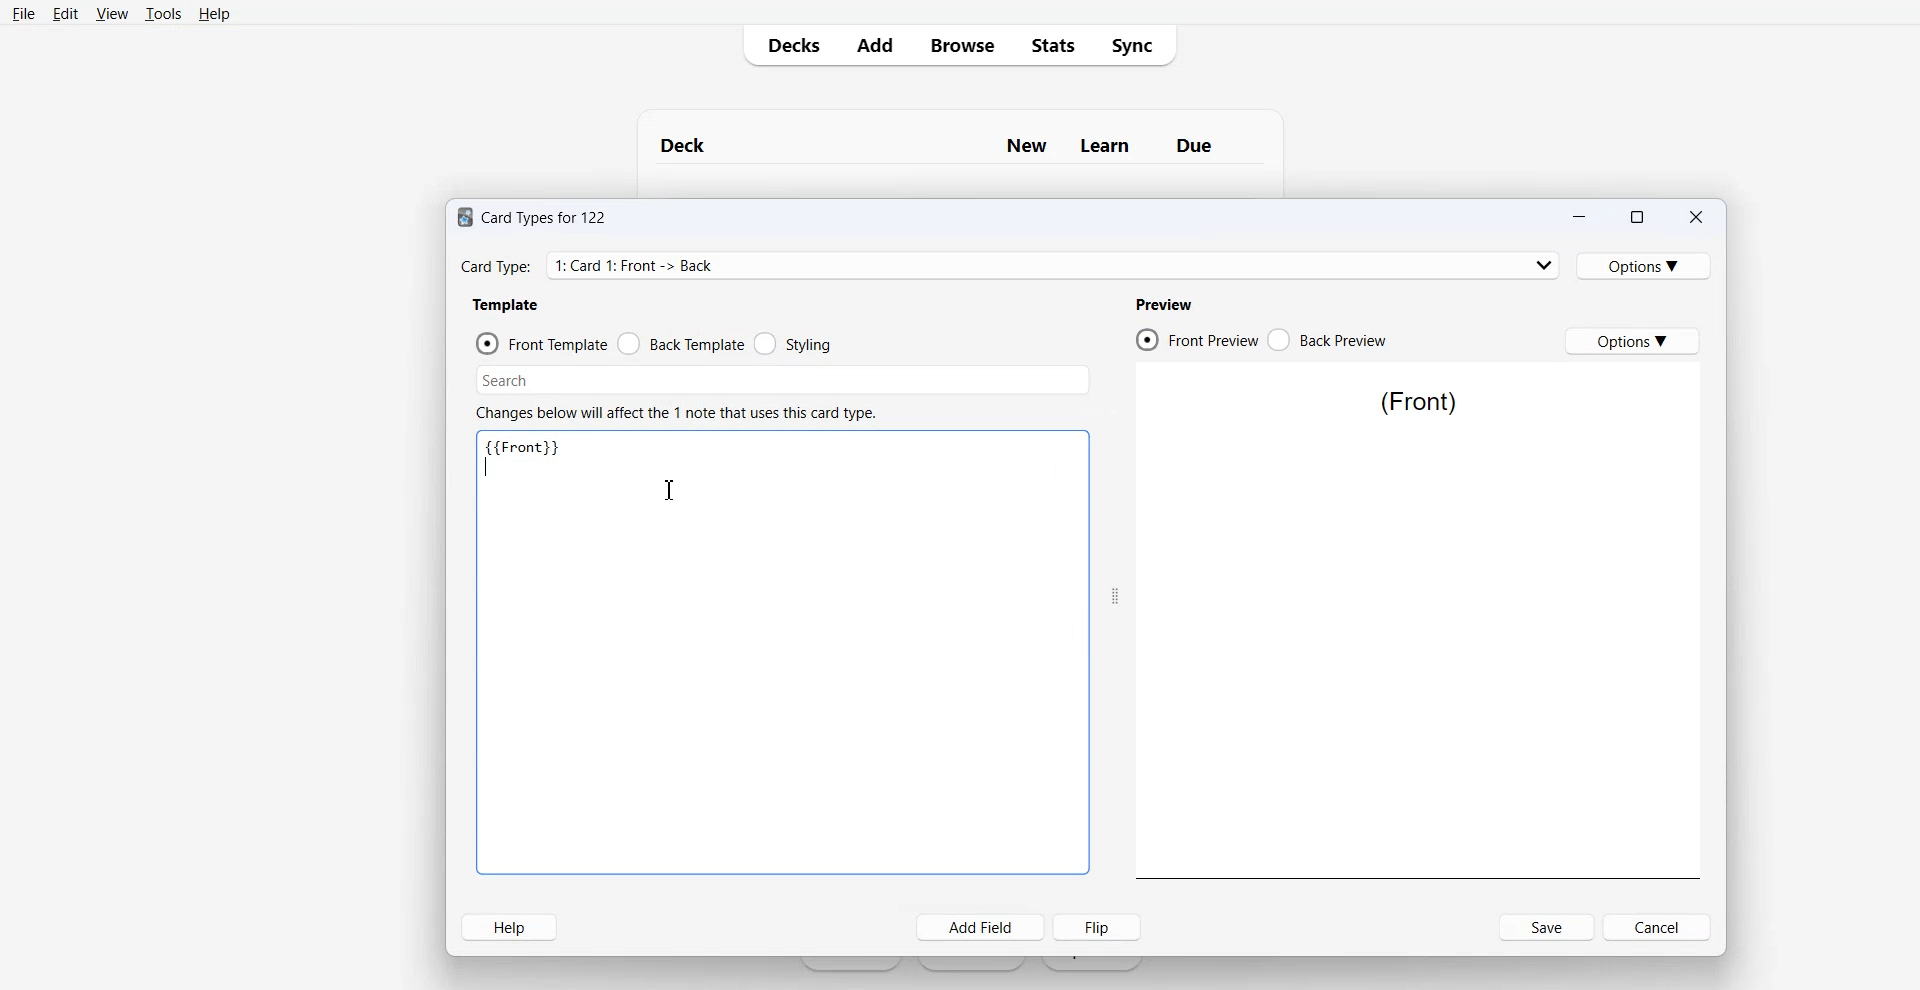  Describe the element at coordinates (1579, 216) in the screenshot. I see `Minimize` at that location.